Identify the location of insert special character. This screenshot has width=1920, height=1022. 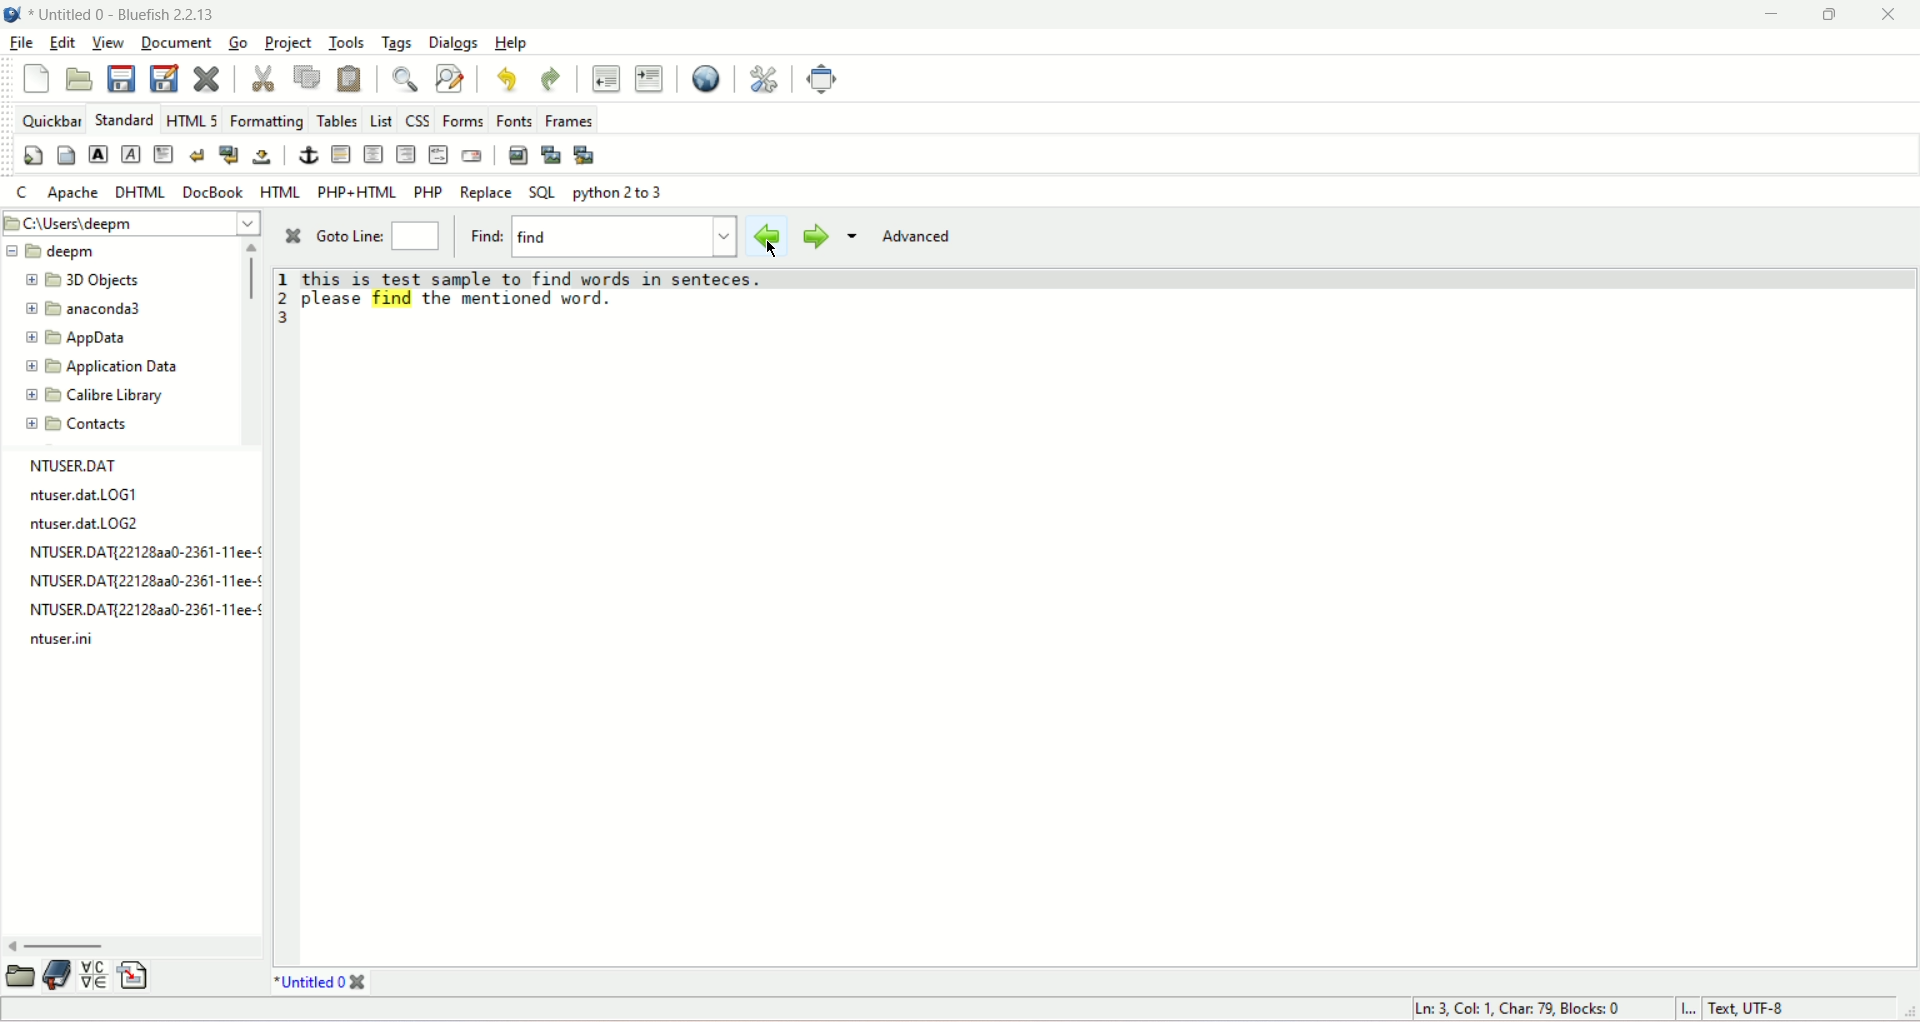
(97, 976).